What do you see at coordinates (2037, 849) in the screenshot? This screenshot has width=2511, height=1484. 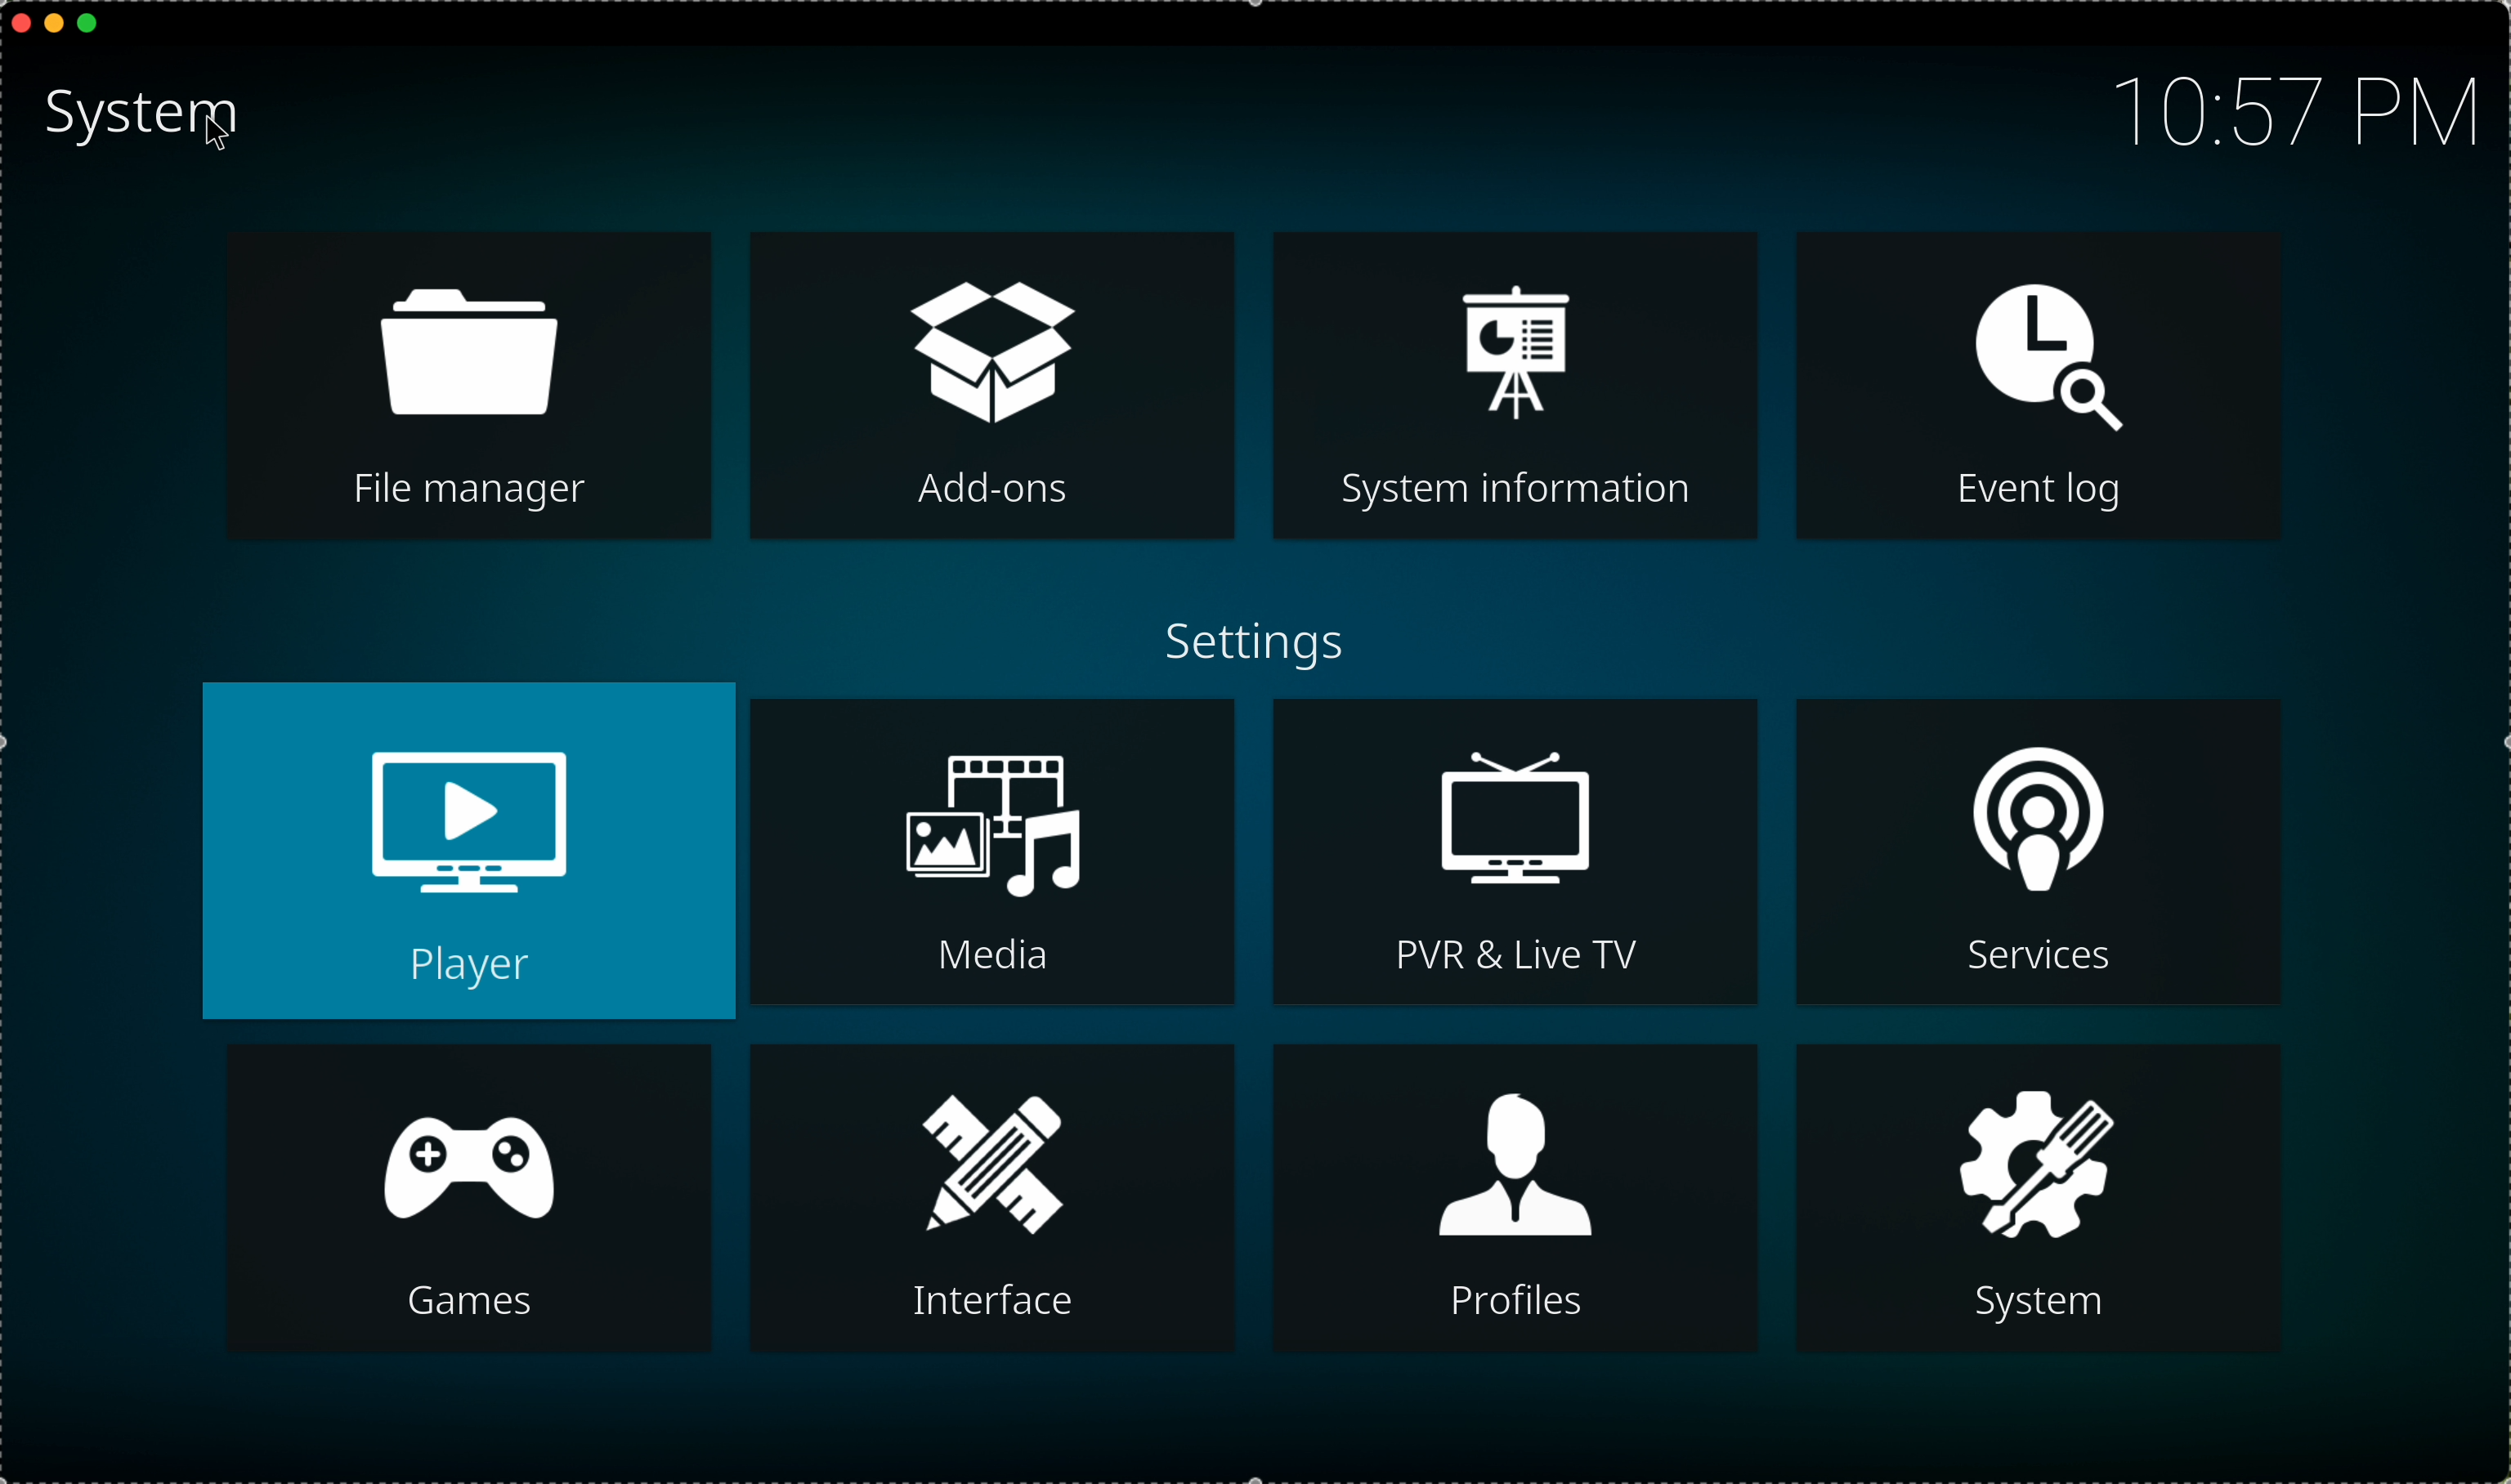 I see `services` at bounding box center [2037, 849].